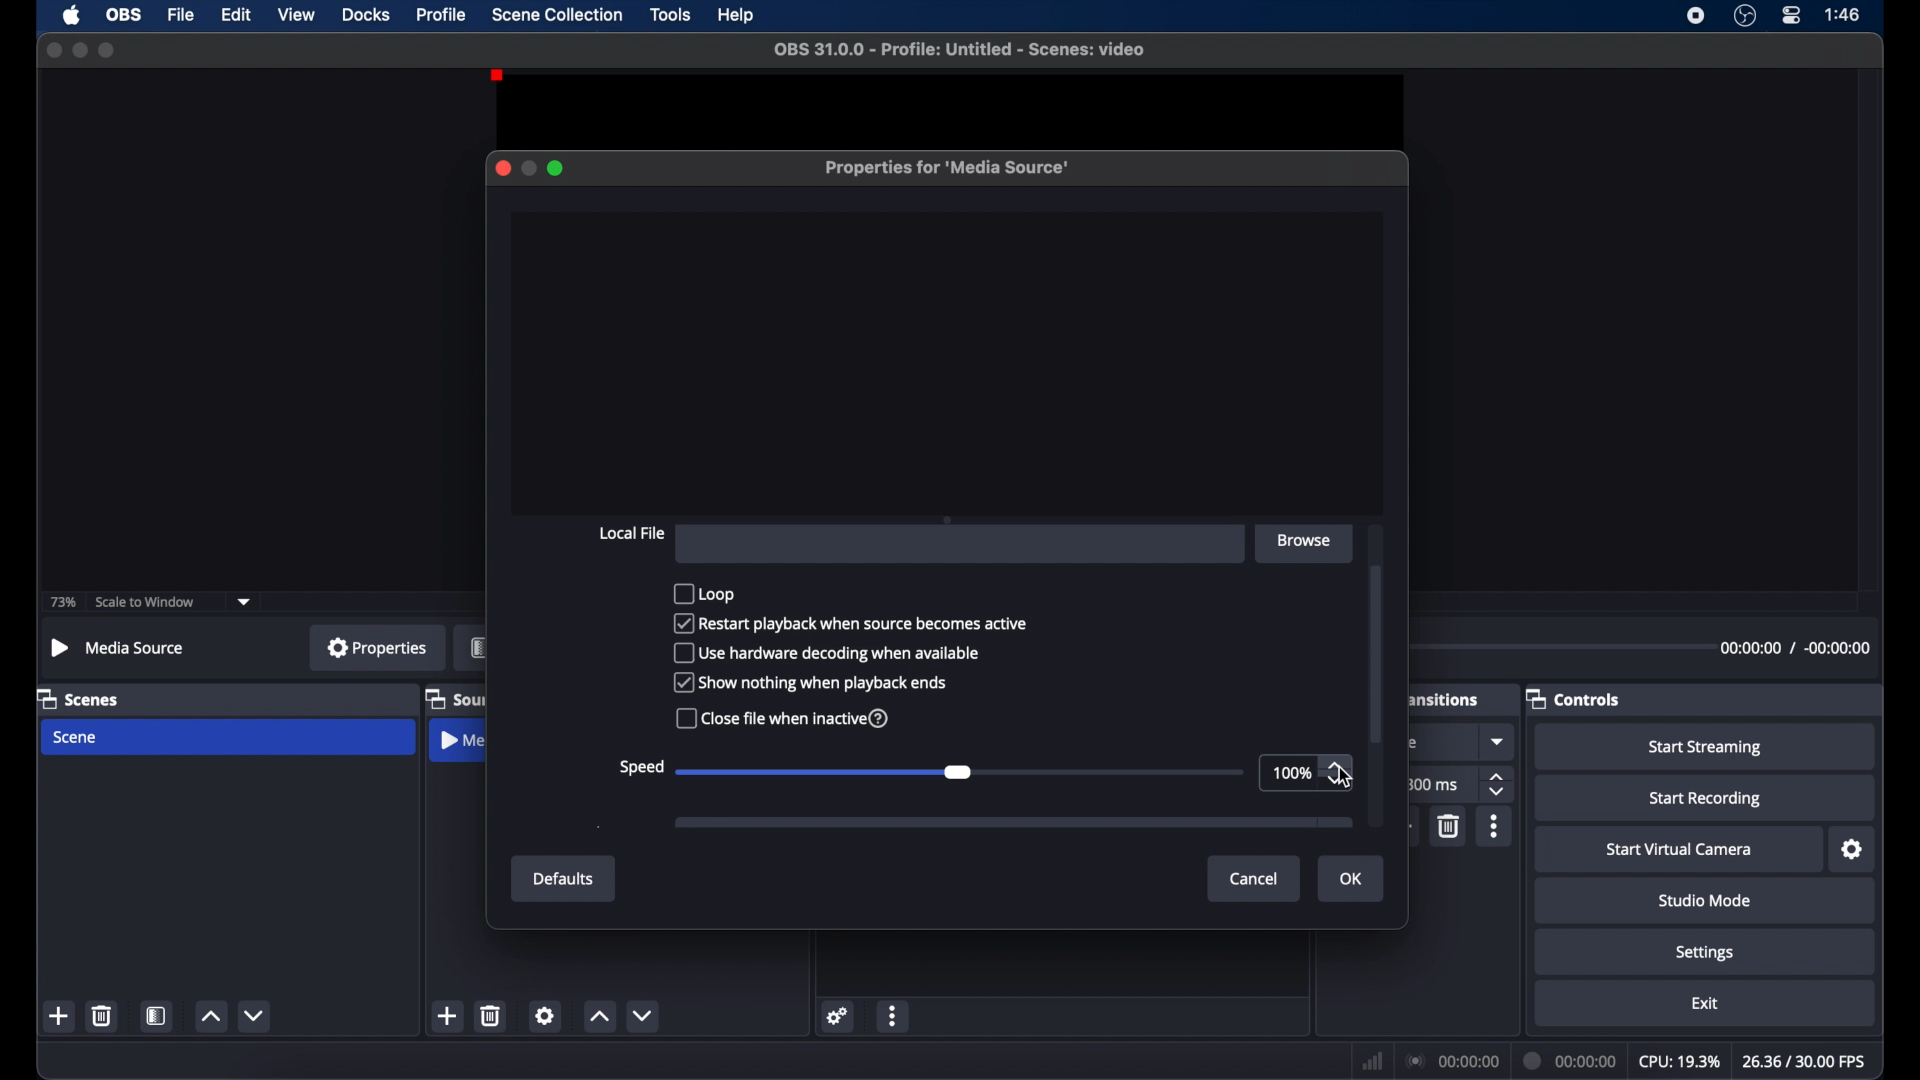 This screenshot has height=1080, width=1920. I want to click on browse, so click(1307, 542).